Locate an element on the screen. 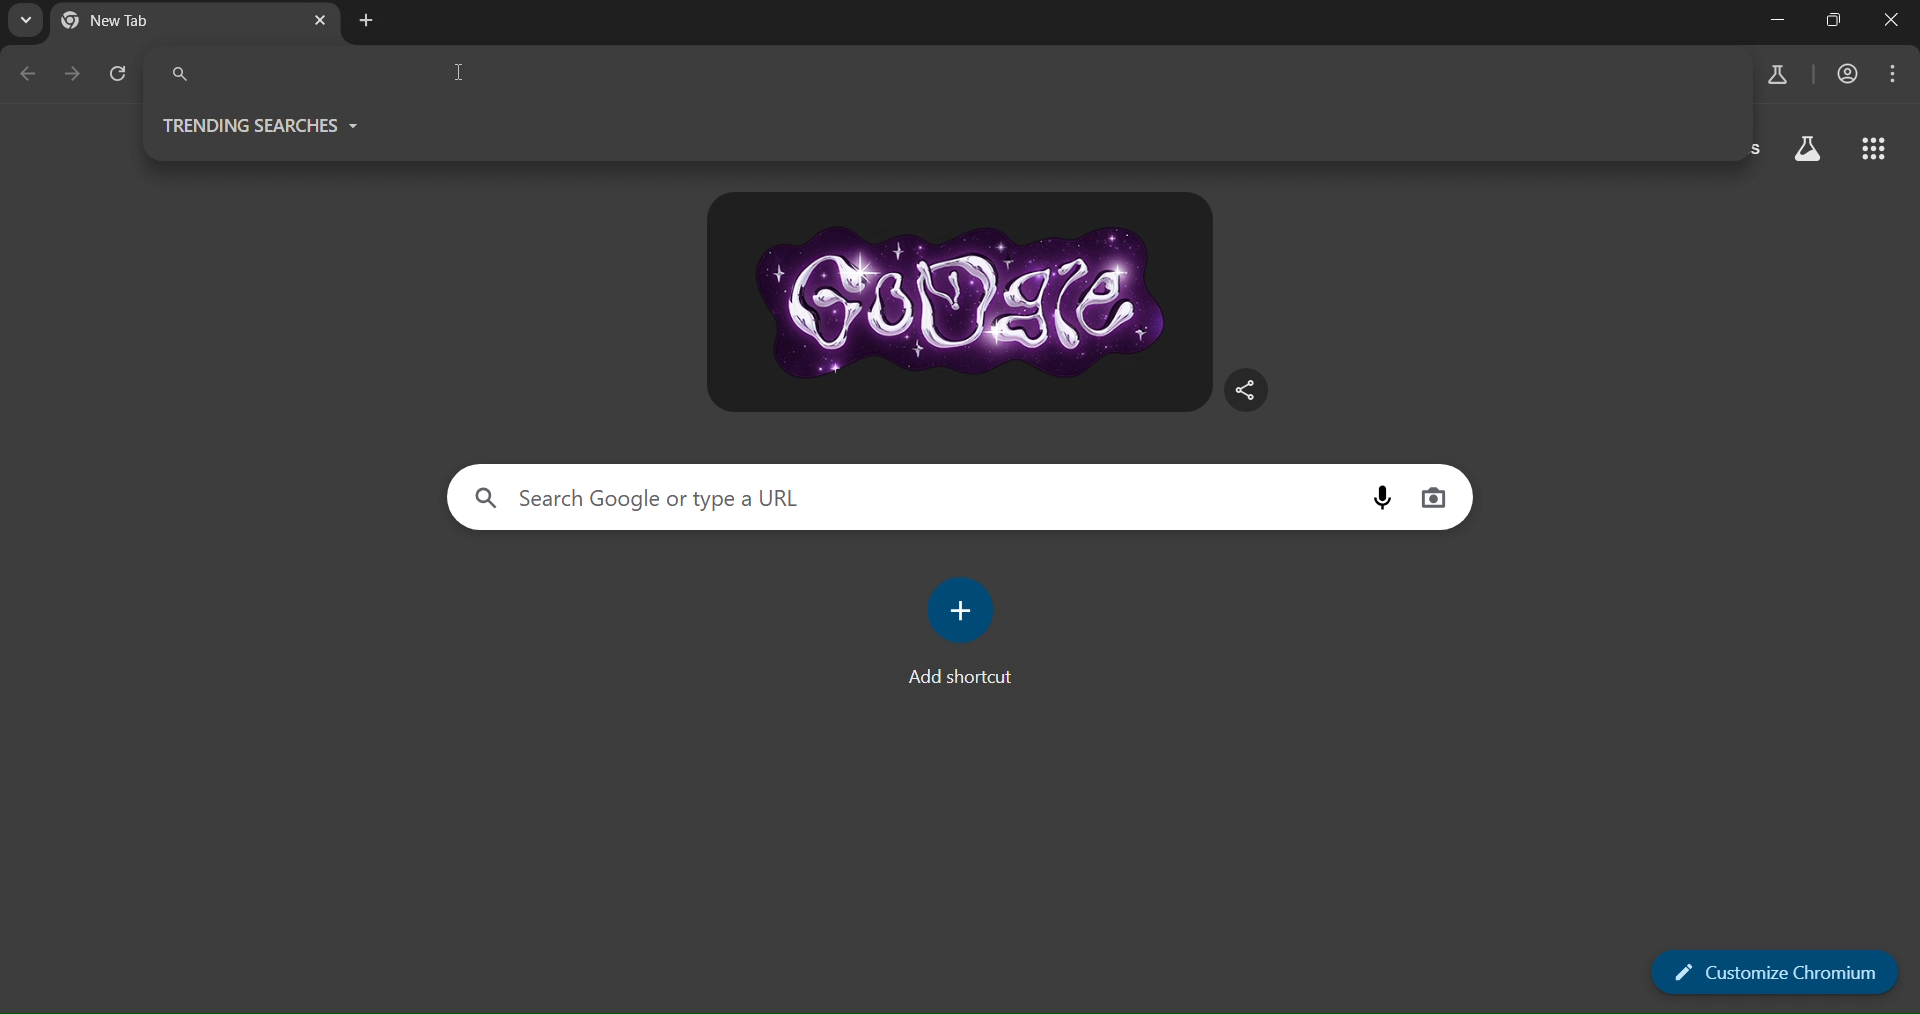 This screenshot has width=1920, height=1014. search tabs is located at coordinates (23, 23).